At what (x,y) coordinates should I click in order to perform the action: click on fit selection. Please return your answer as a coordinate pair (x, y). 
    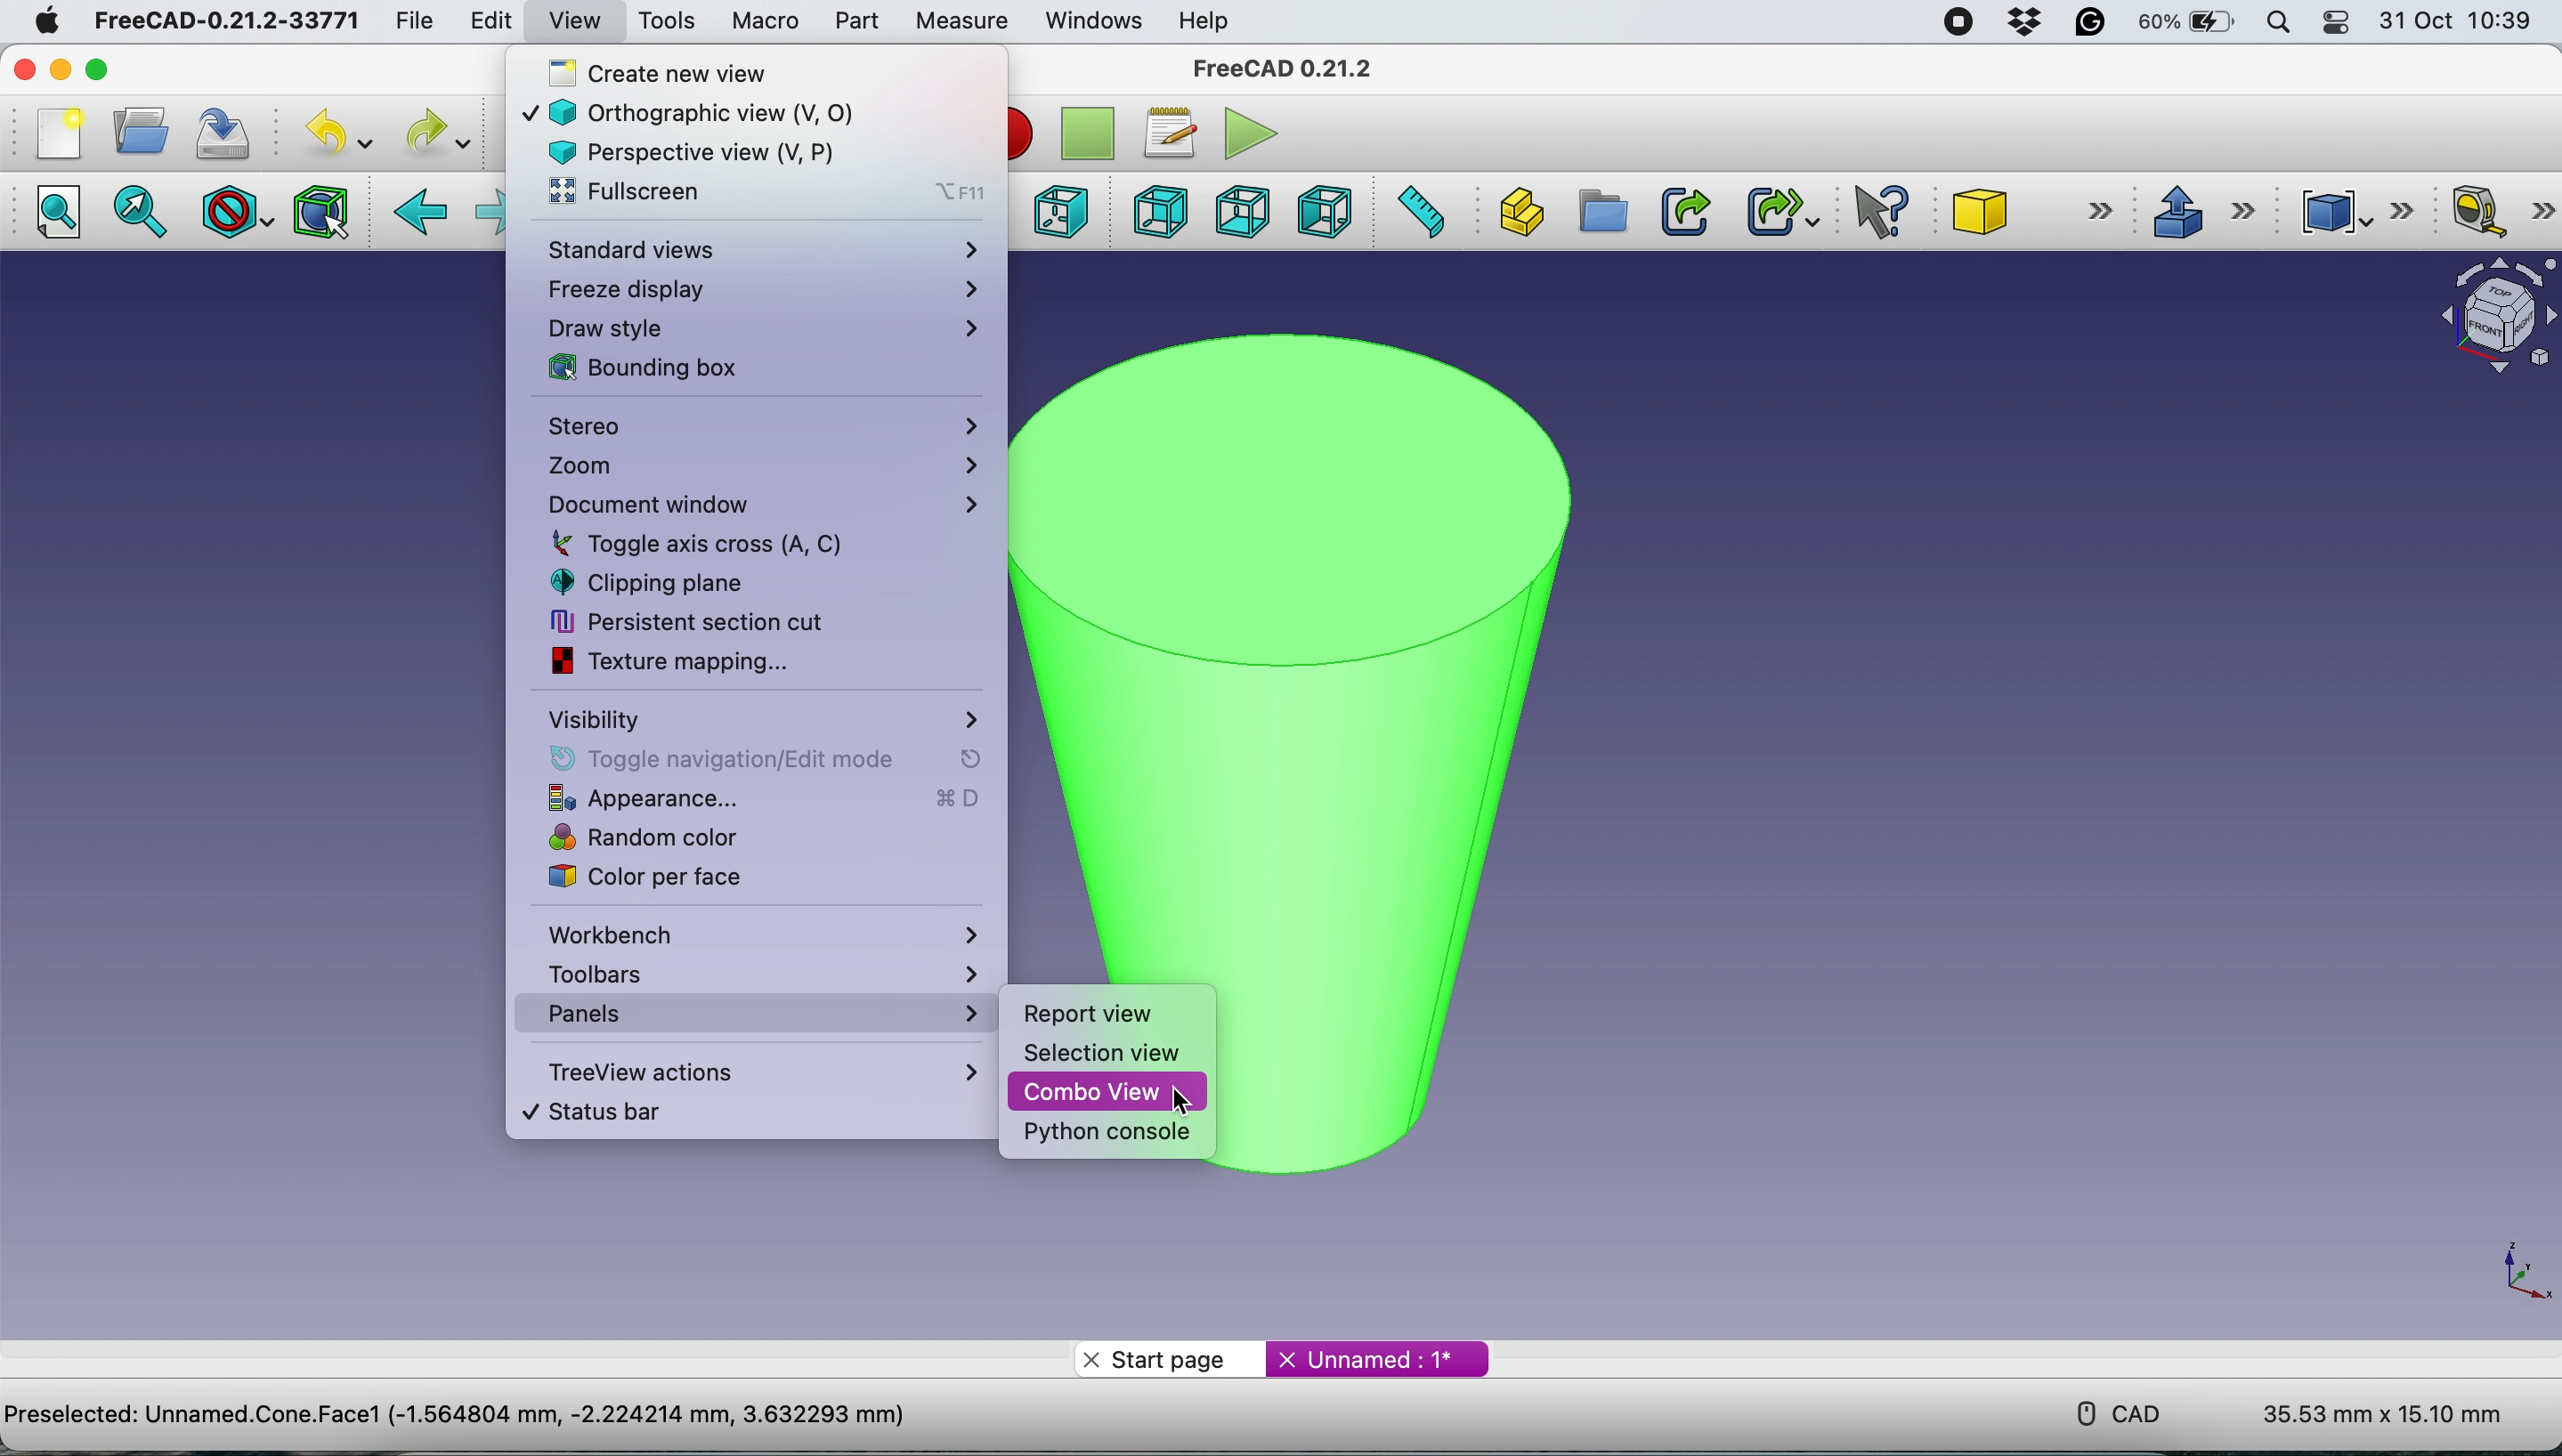
    Looking at the image, I should click on (146, 213).